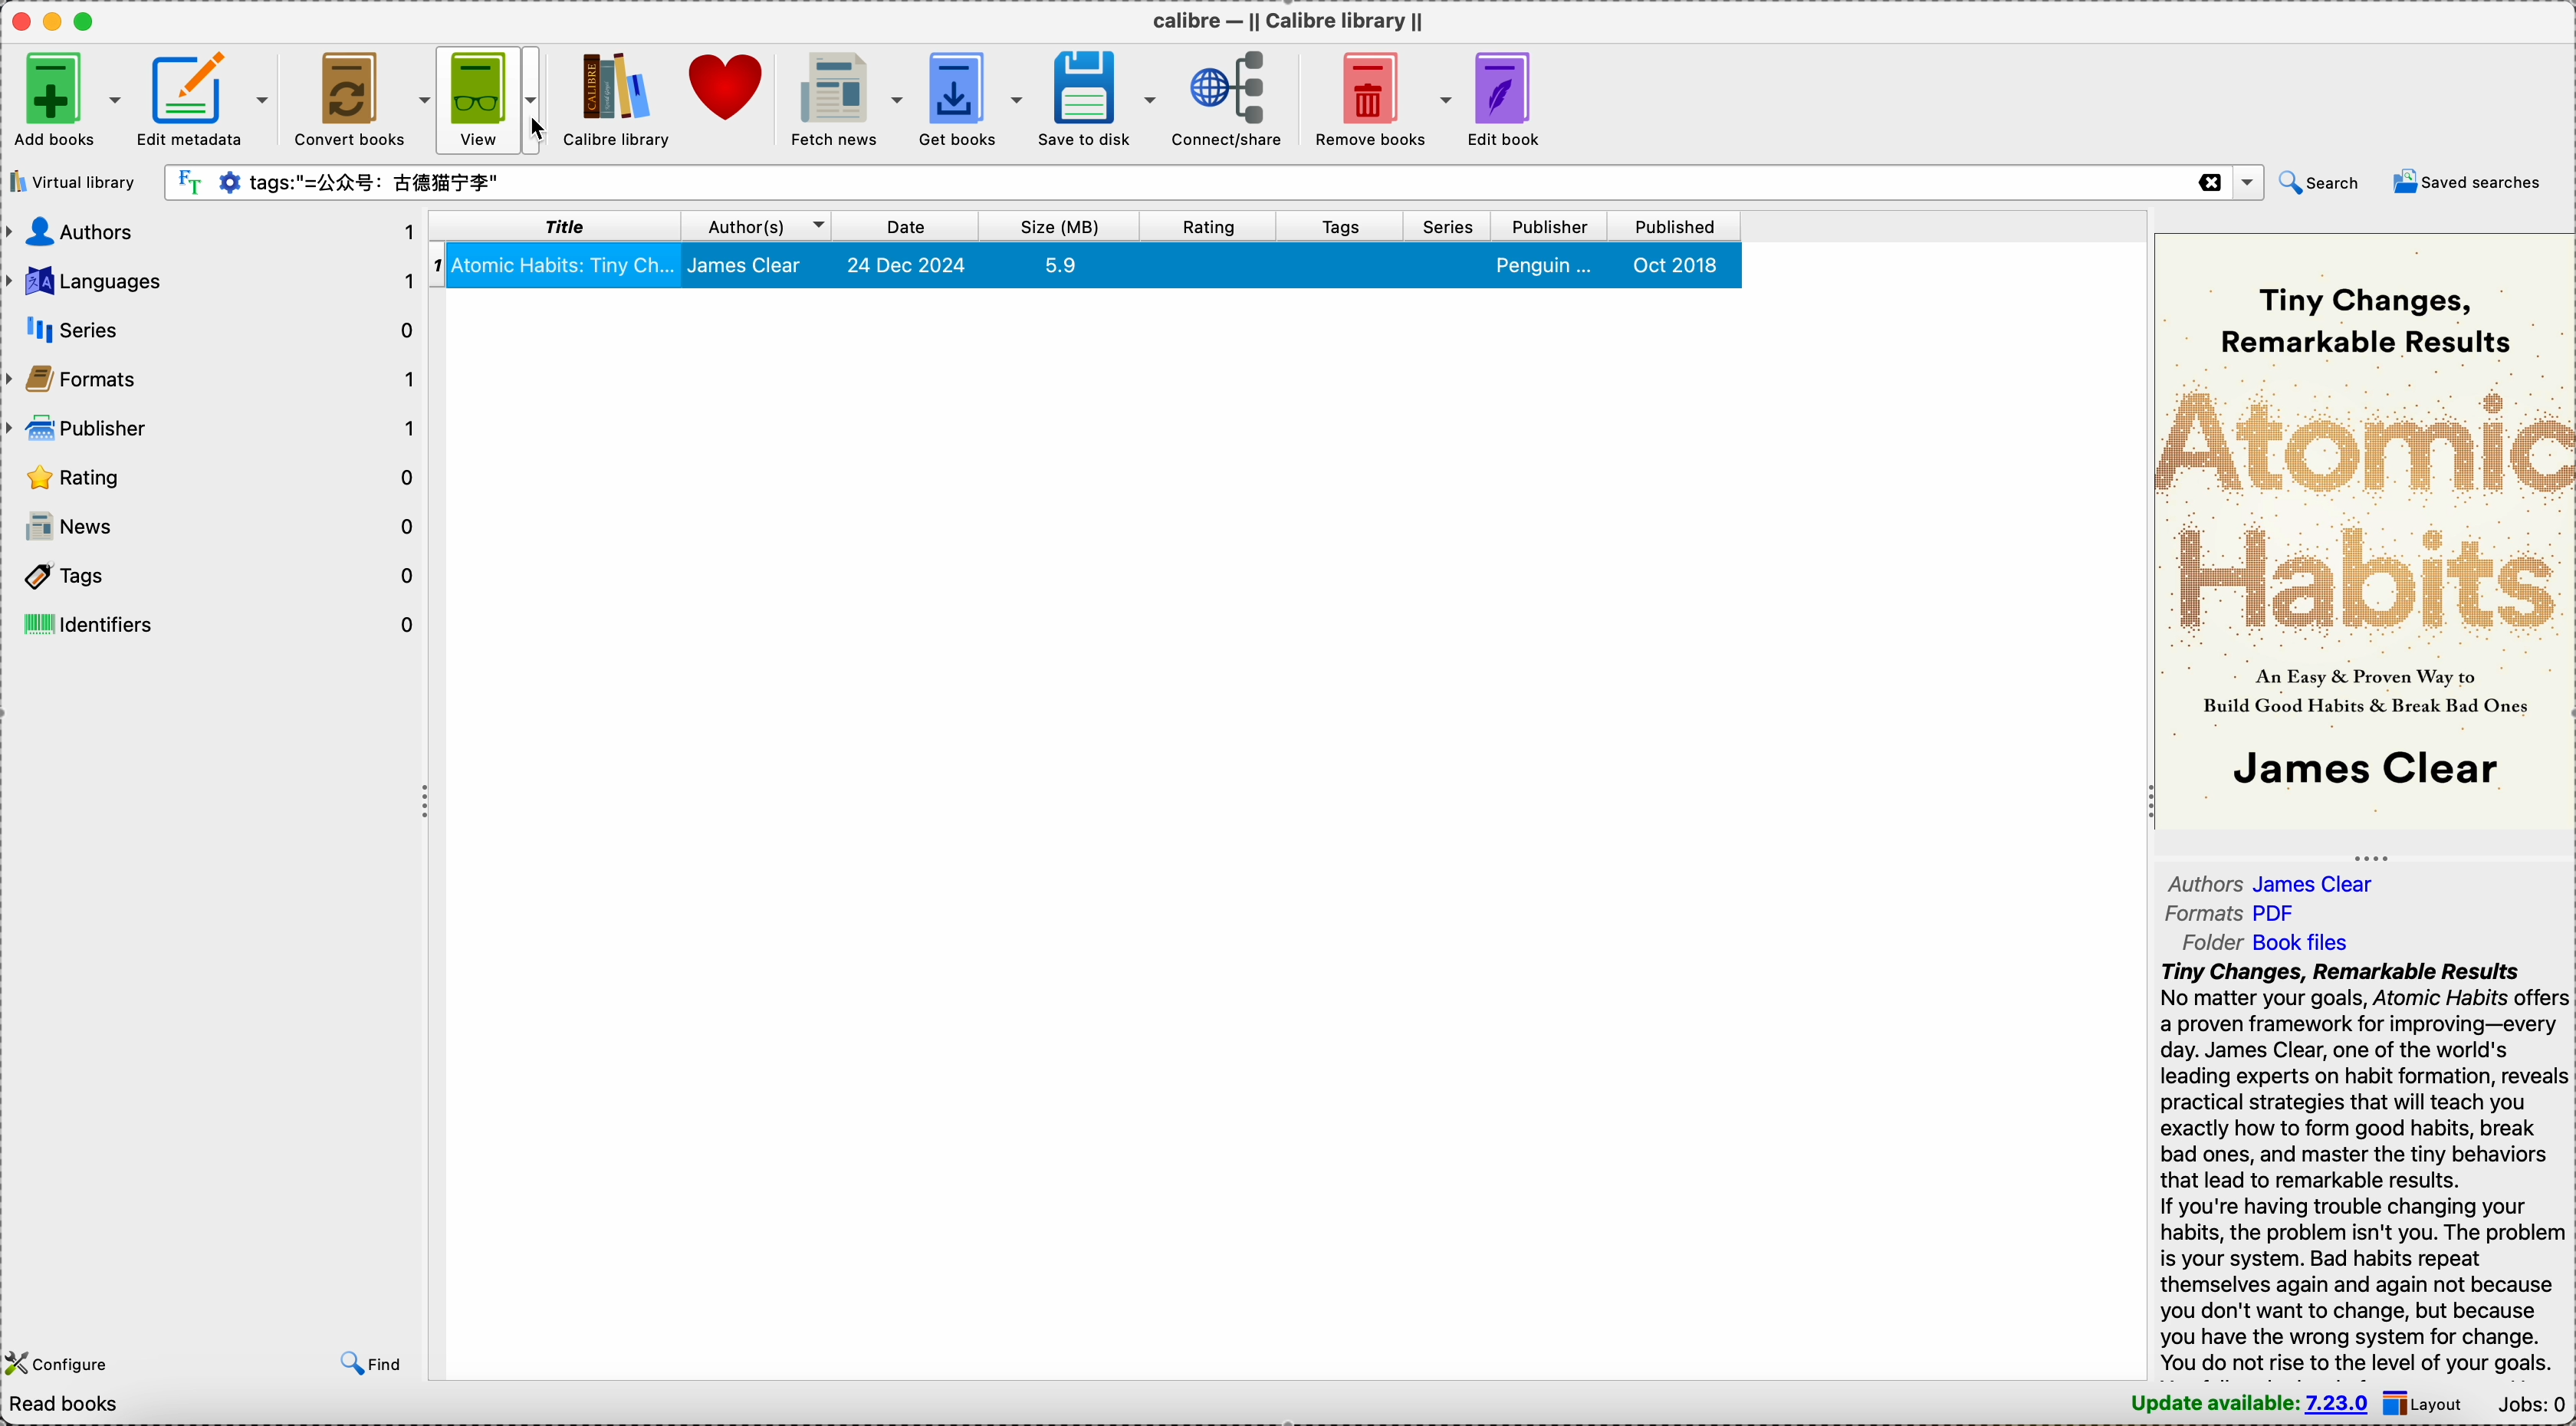 This screenshot has width=2576, height=1426. What do you see at coordinates (1377, 102) in the screenshot?
I see `remove books` at bounding box center [1377, 102].